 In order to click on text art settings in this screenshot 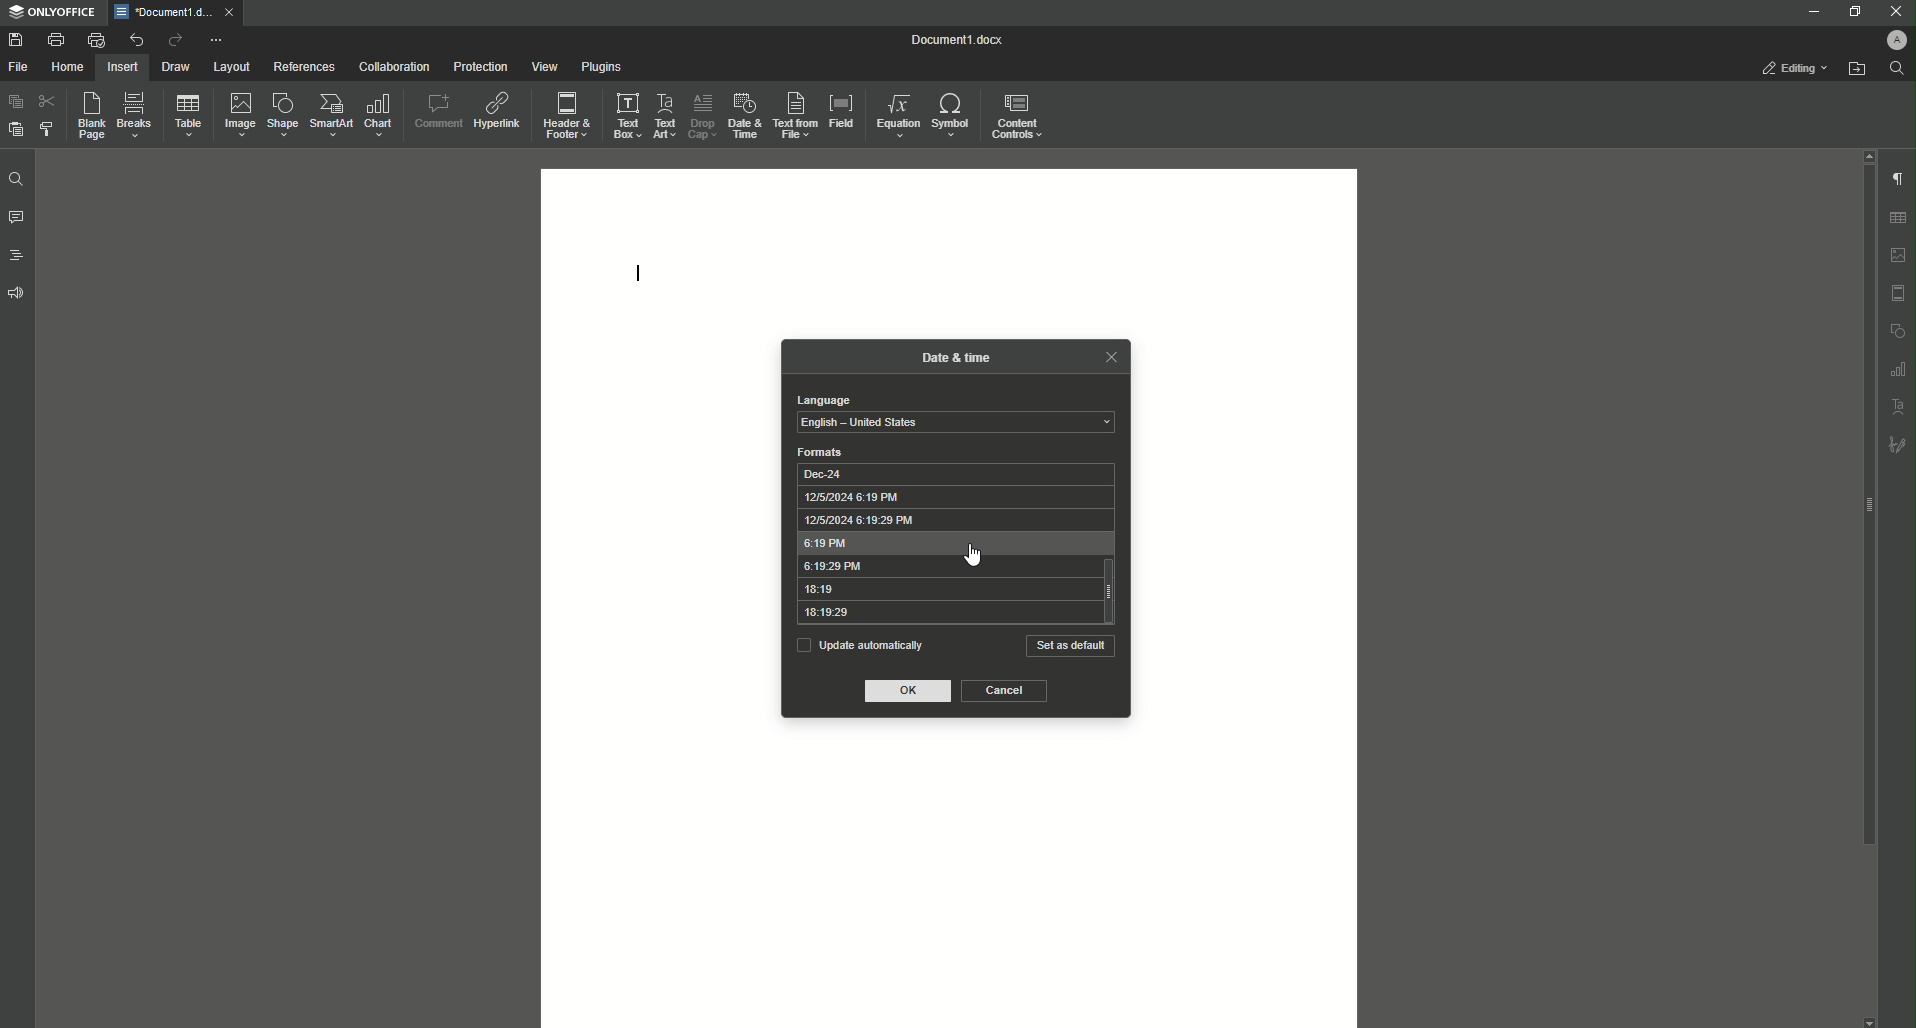, I will do `click(1899, 404)`.